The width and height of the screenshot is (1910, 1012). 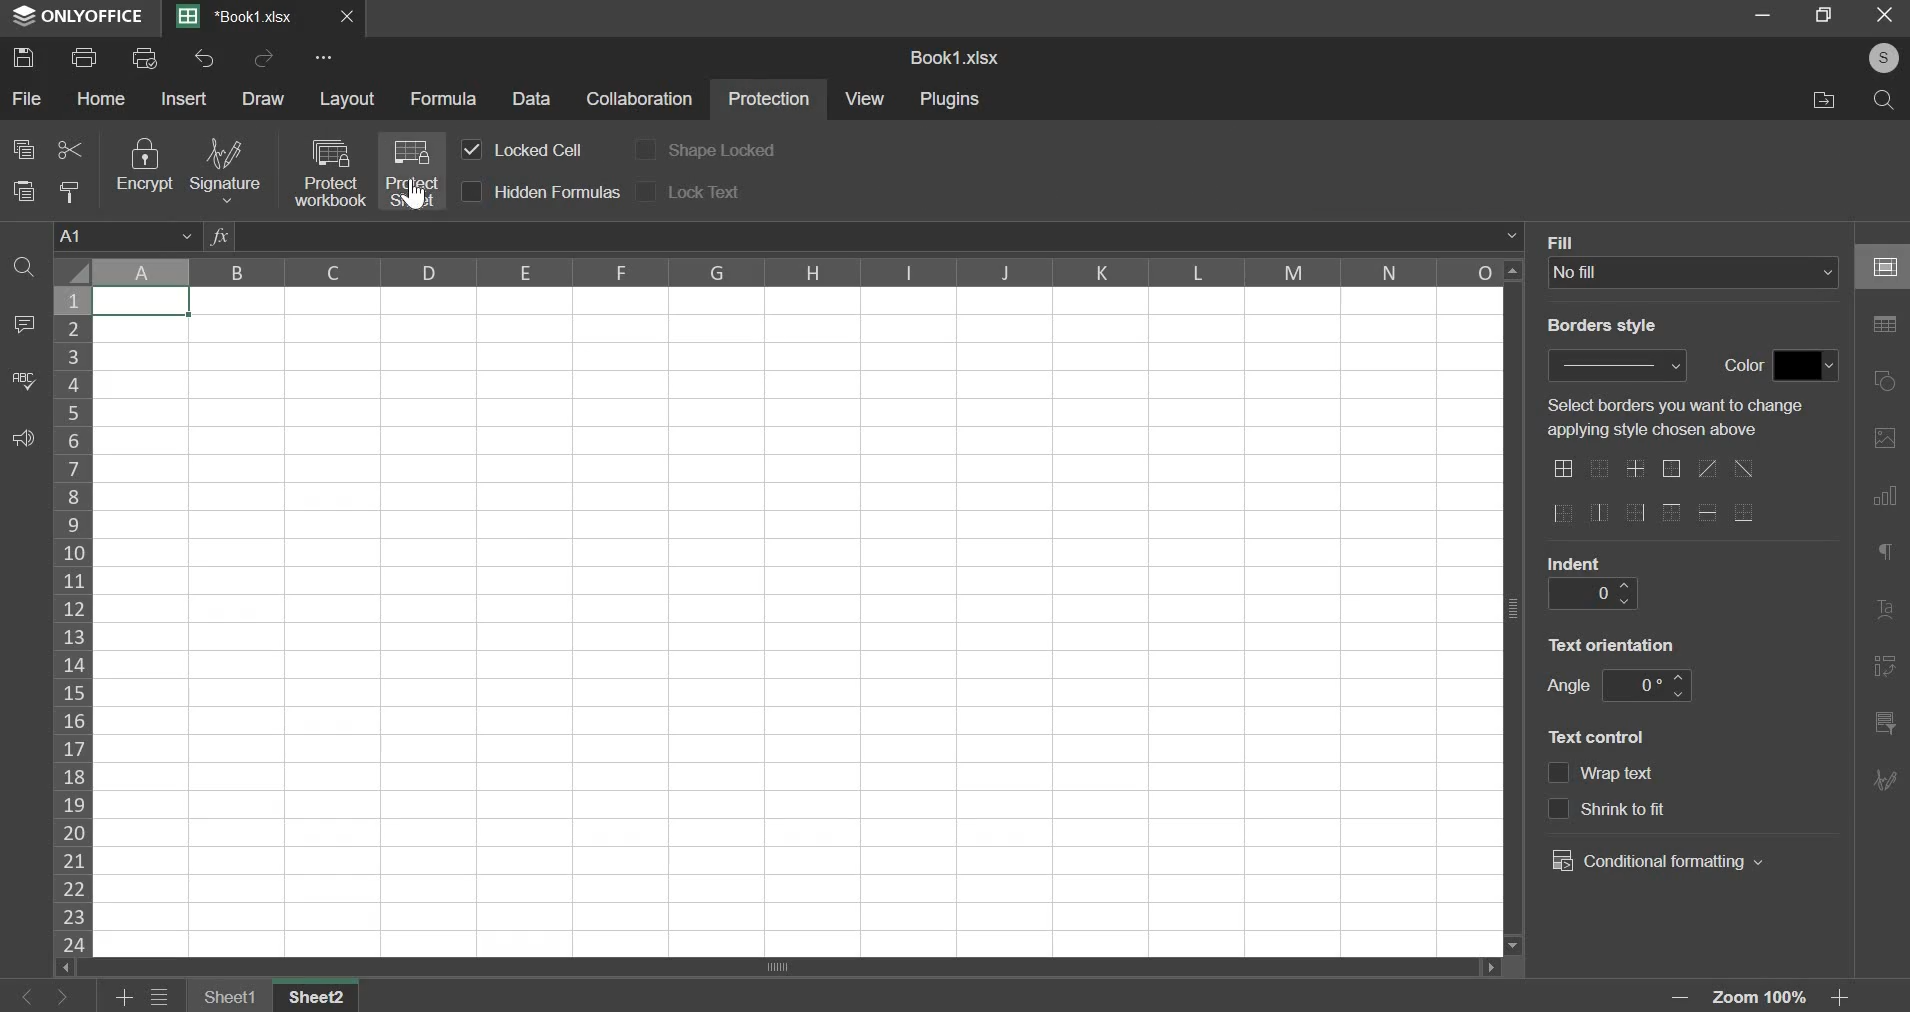 I want to click on draw, so click(x=263, y=98).